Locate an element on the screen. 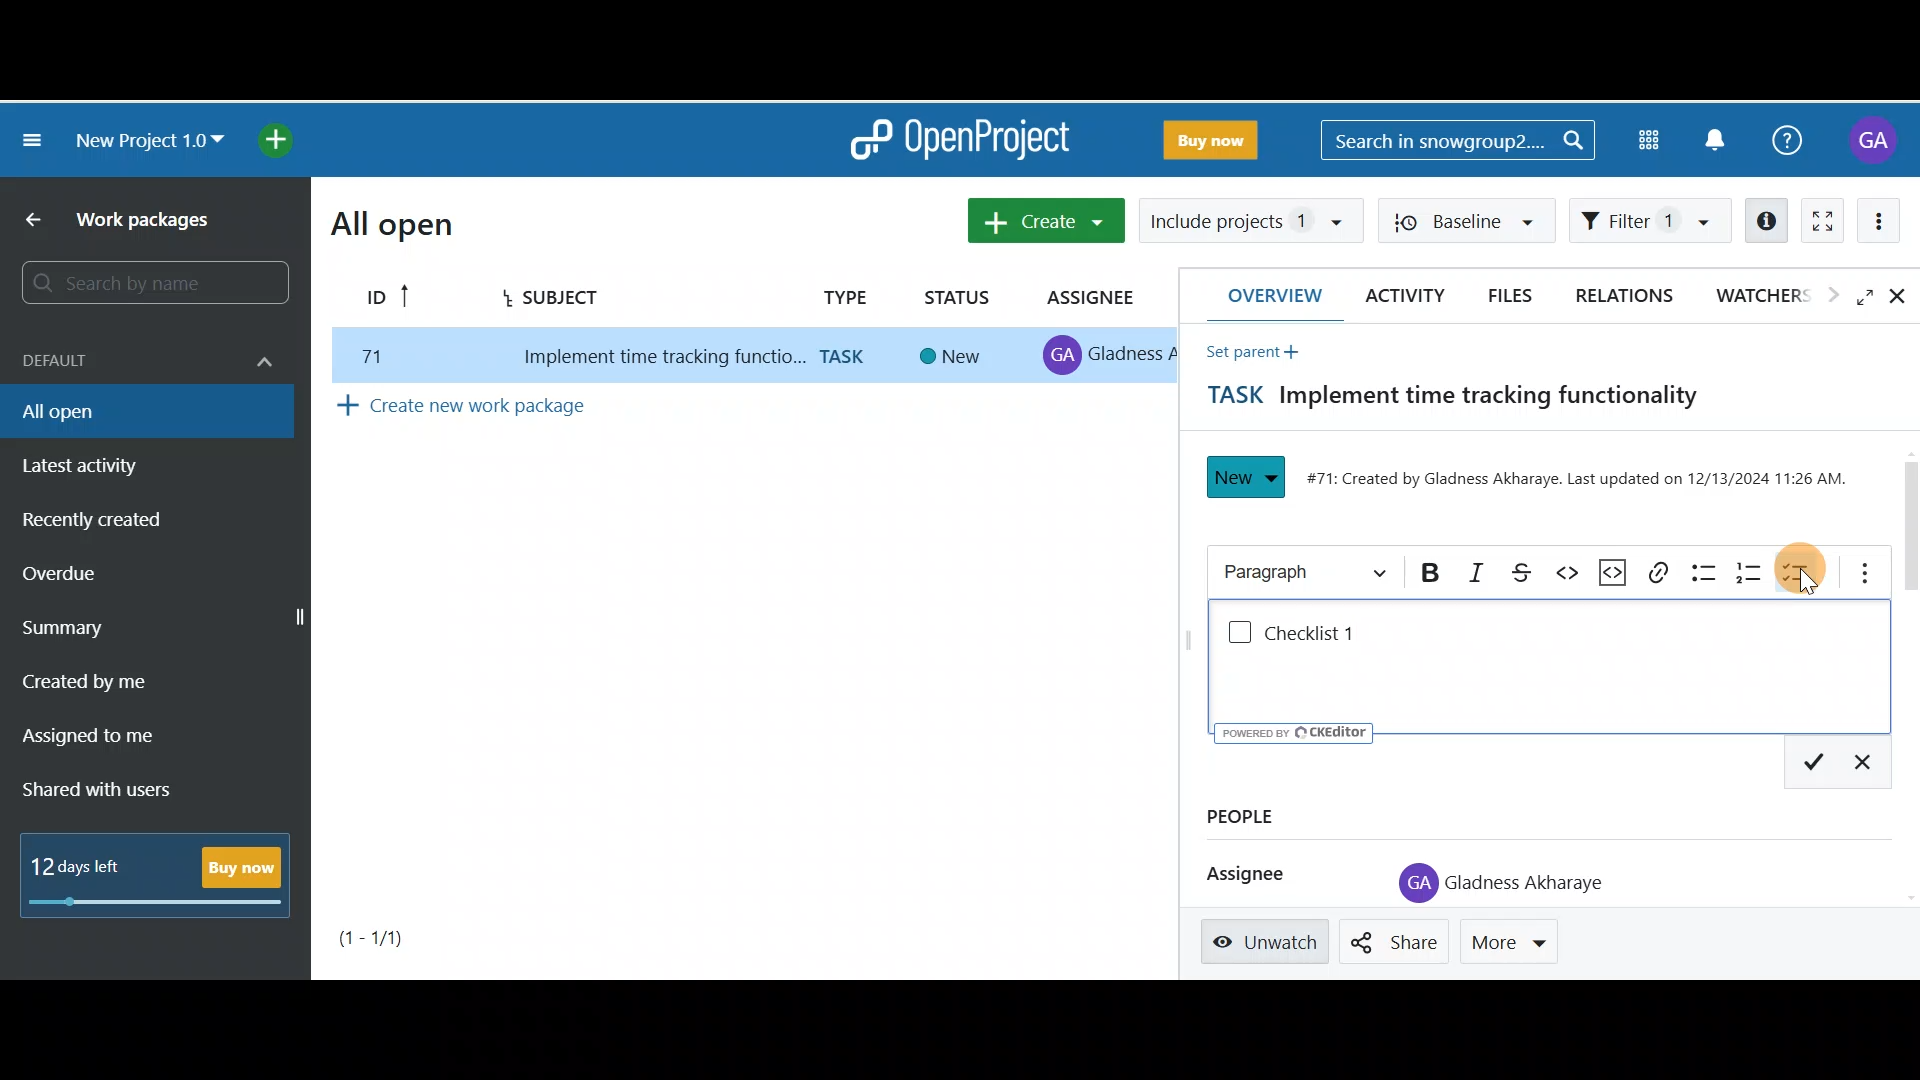 This screenshot has height=1080, width=1920. Share is located at coordinates (1396, 942).